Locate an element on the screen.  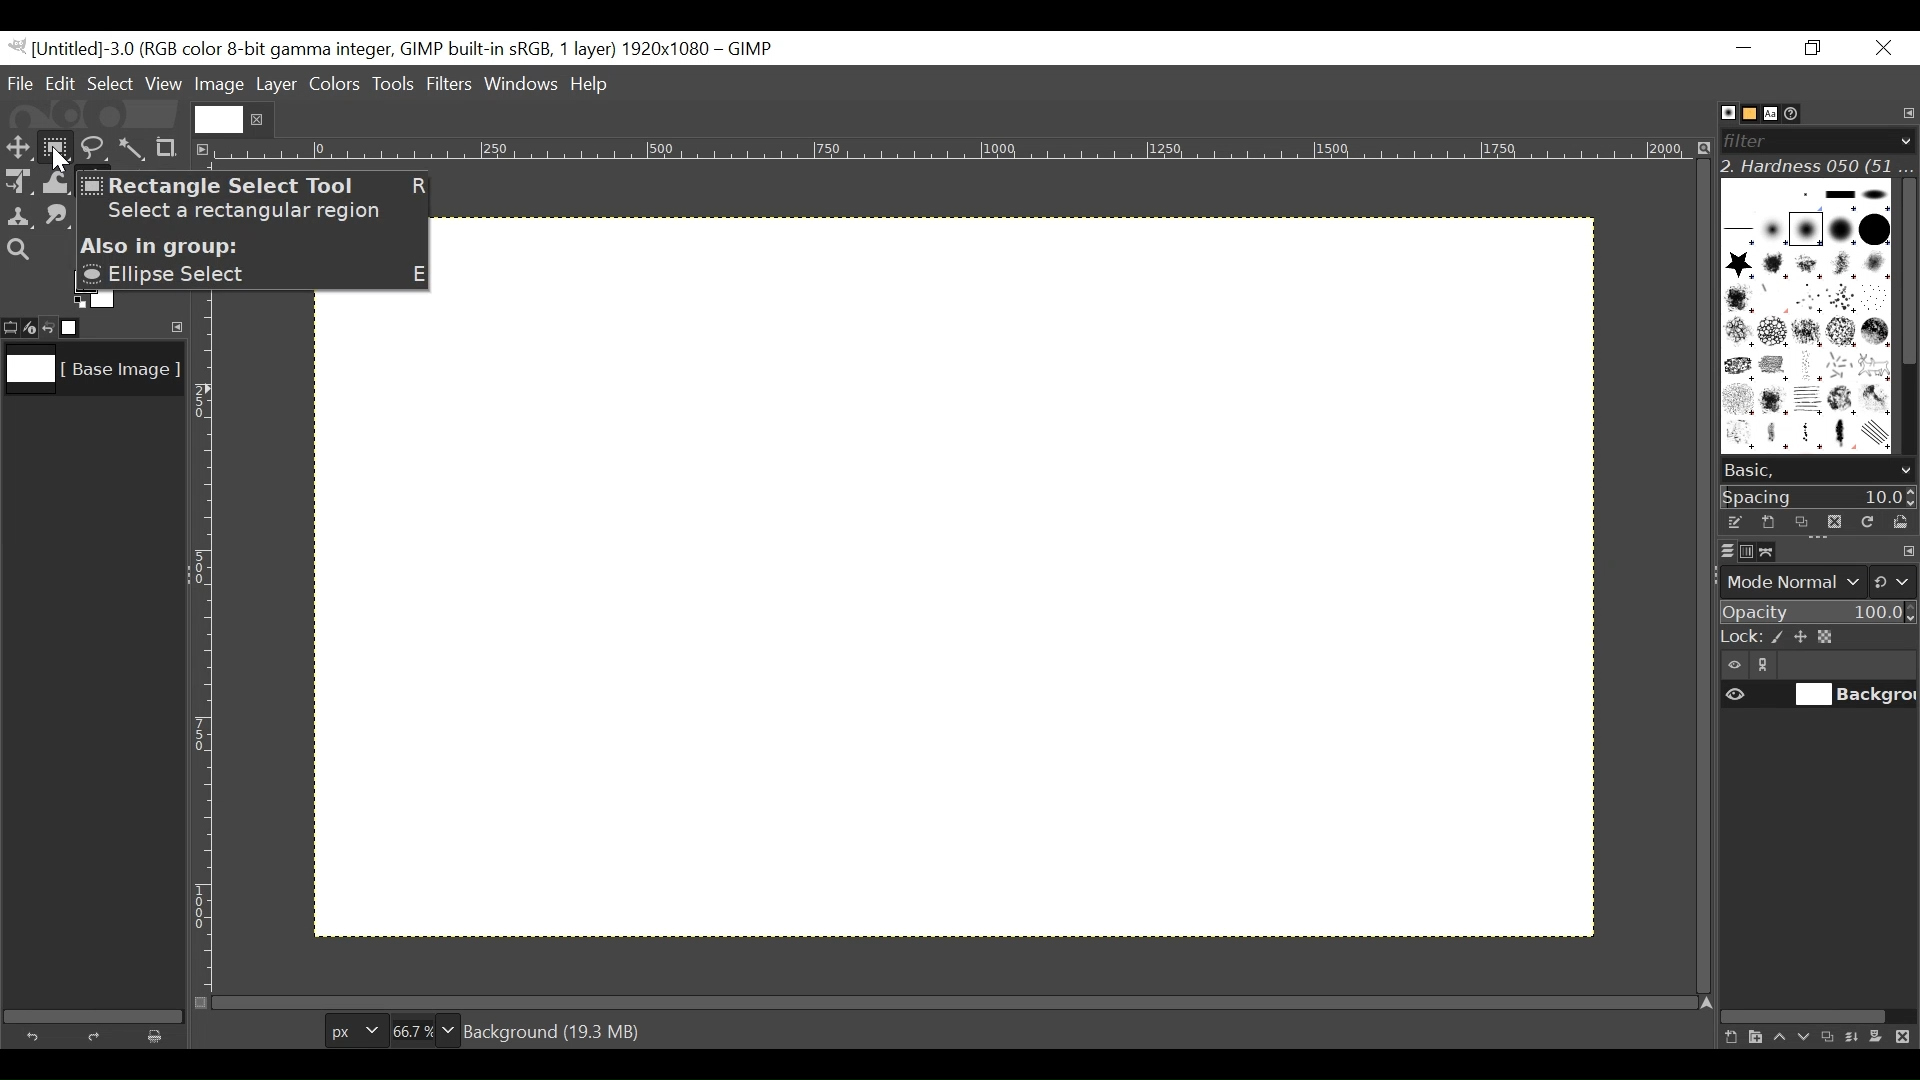
merge the layer is located at coordinates (1857, 1036).